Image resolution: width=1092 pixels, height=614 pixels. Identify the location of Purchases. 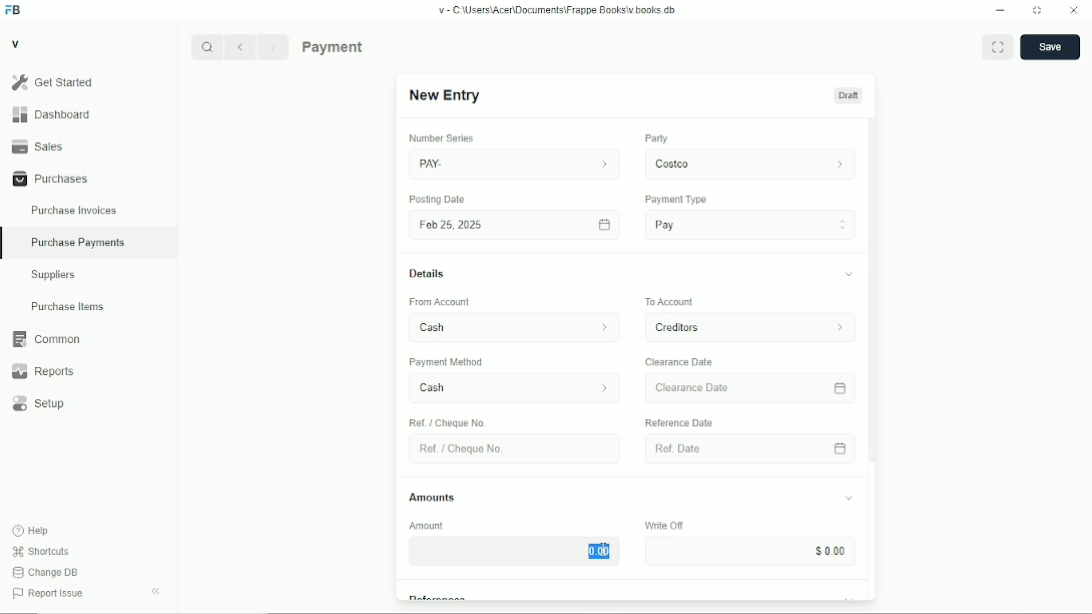
(88, 178).